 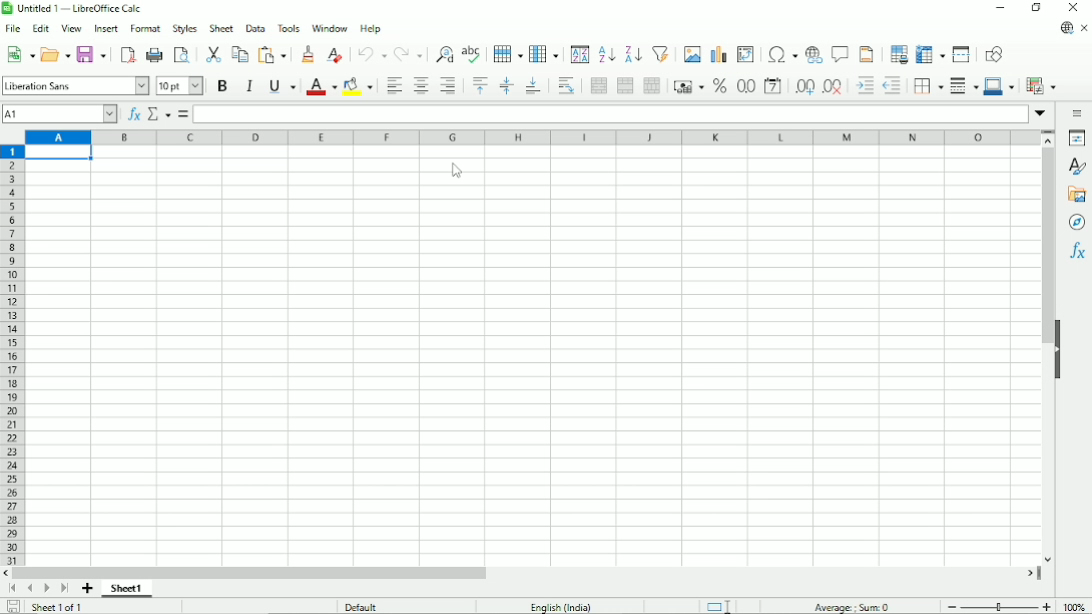 I want to click on Insert or edit pivot table, so click(x=745, y=54).